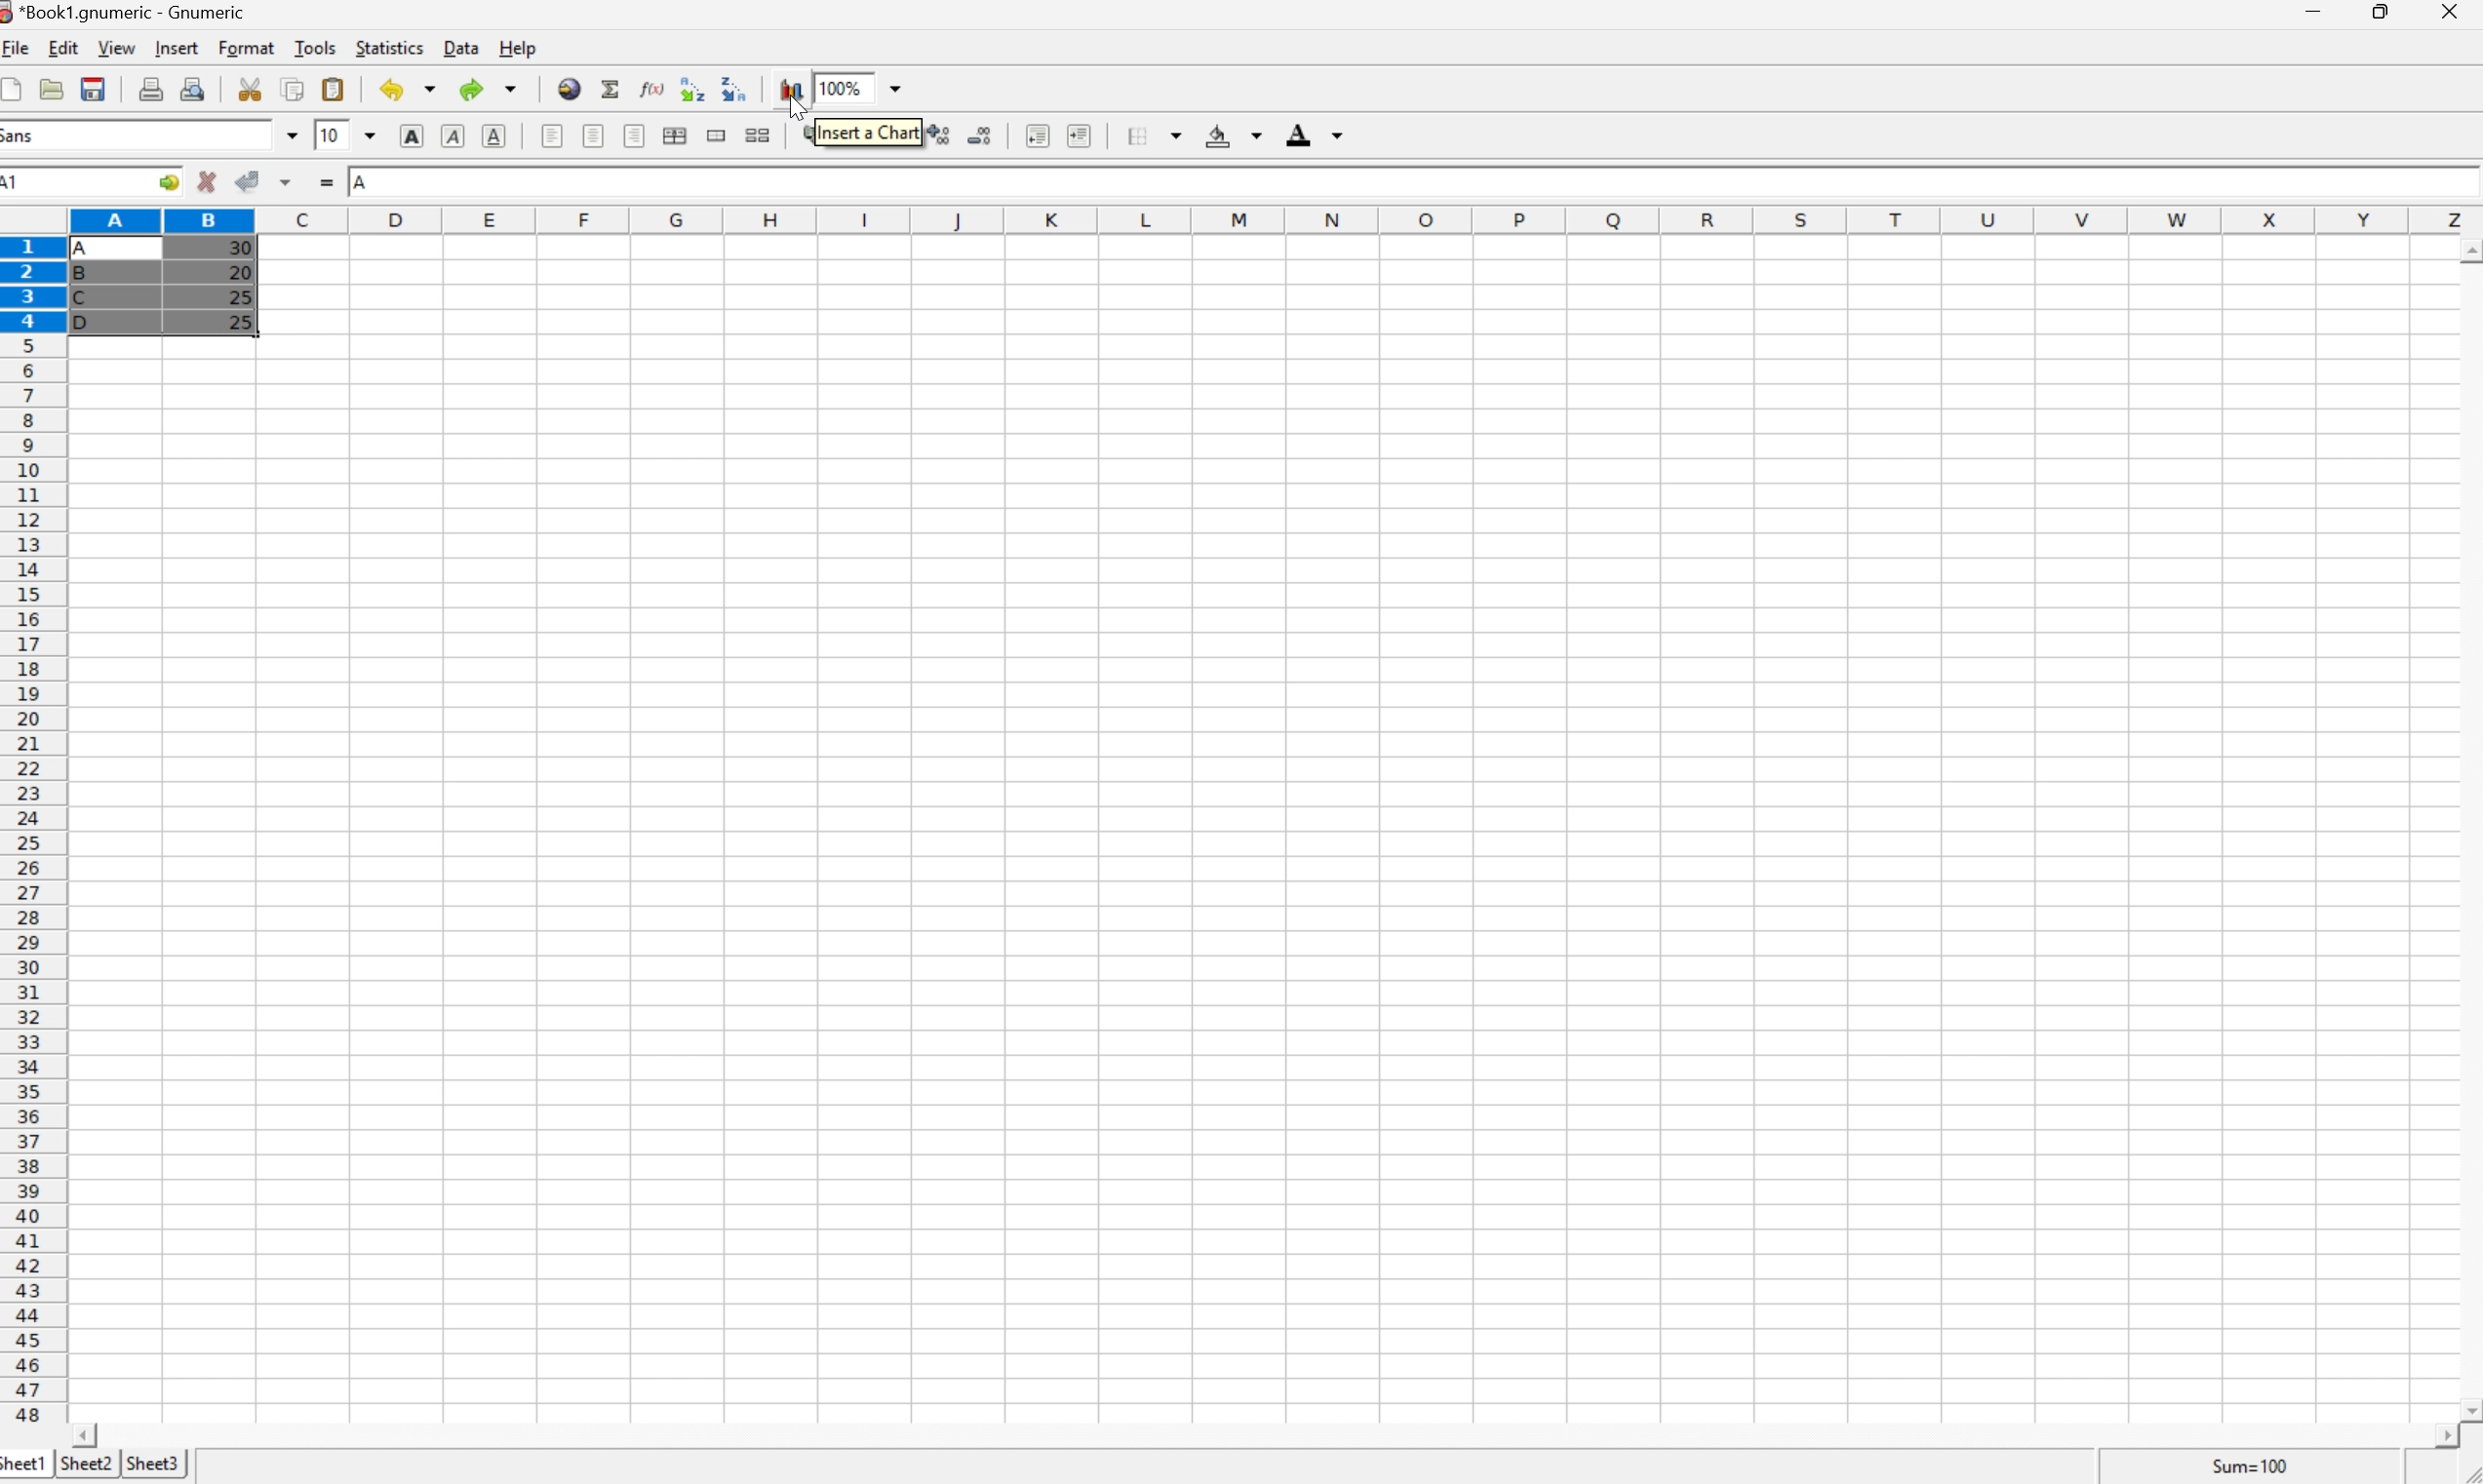  What do you see at coordinates (332, 89) in the screenshot?
I see `Paste the clipboard` at bounding box center [332, 89].